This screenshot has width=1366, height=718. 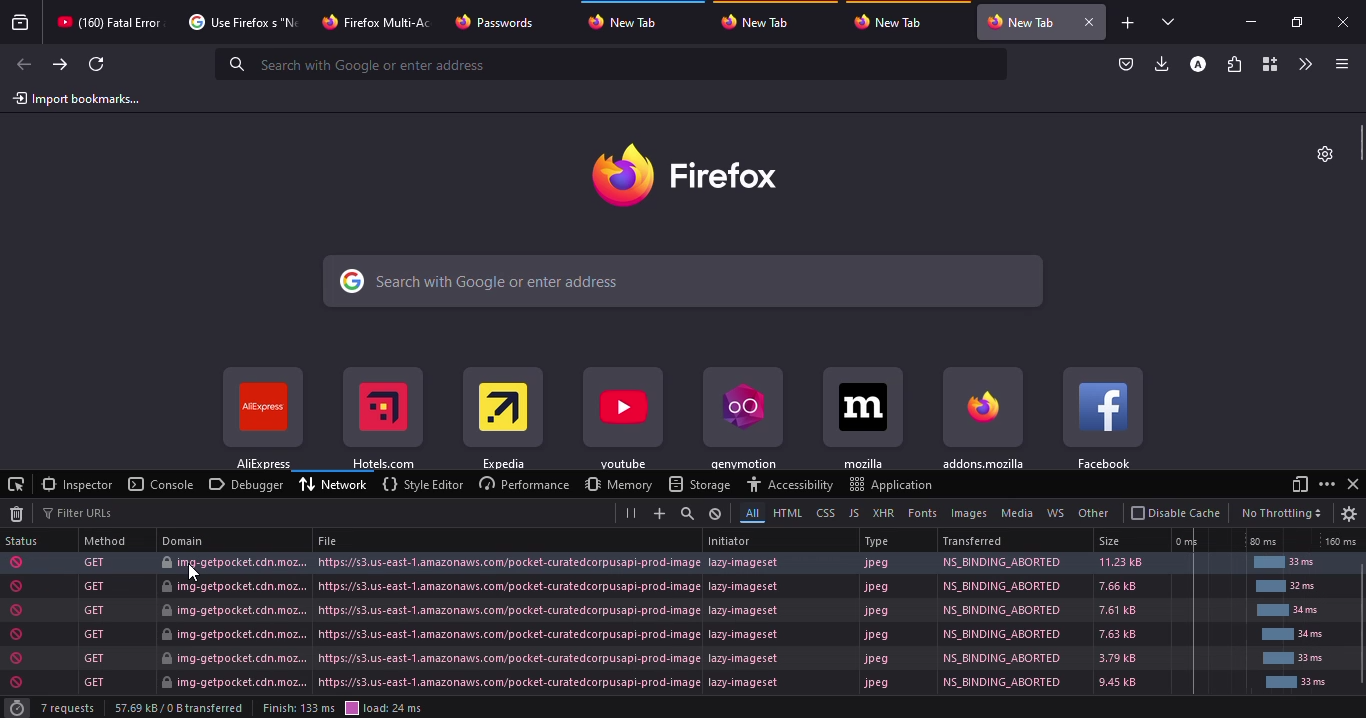 I want to click on select, so click(x=1172, y=22).